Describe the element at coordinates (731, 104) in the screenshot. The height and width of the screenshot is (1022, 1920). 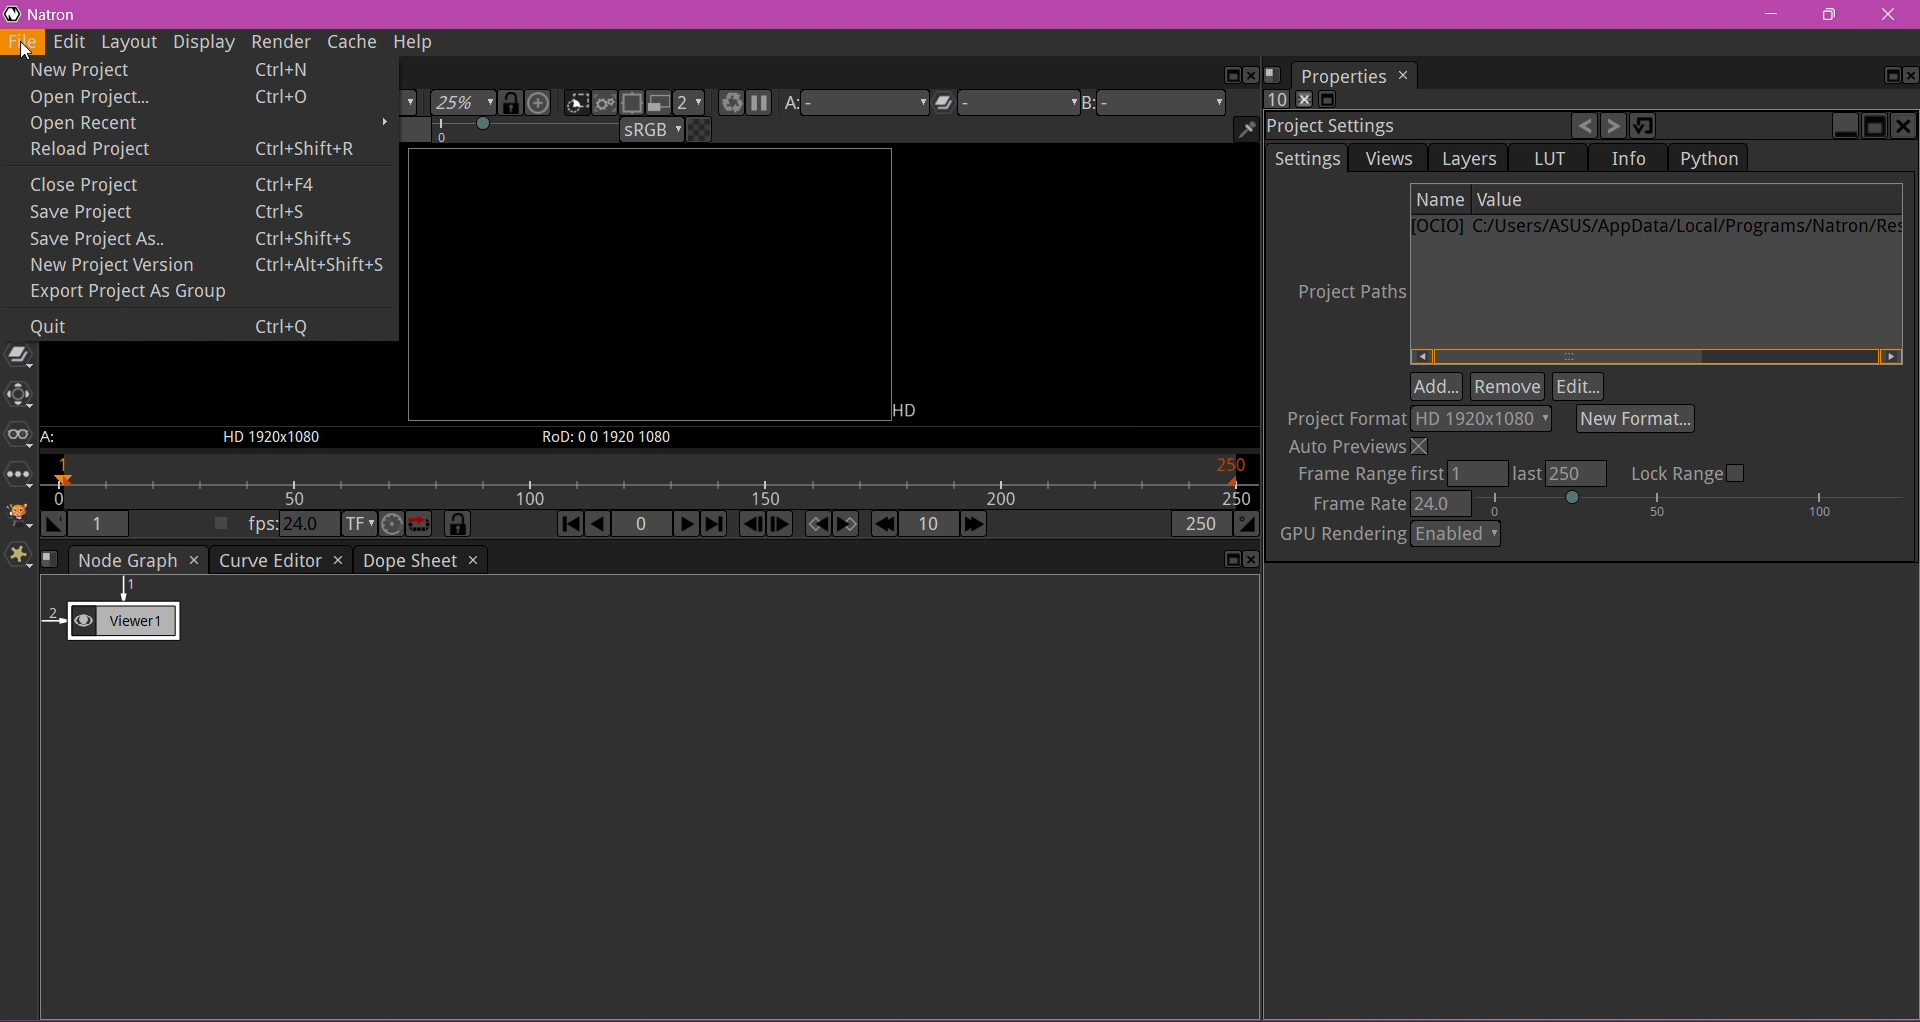
I see `Forces a new render of the current frame` at that location.